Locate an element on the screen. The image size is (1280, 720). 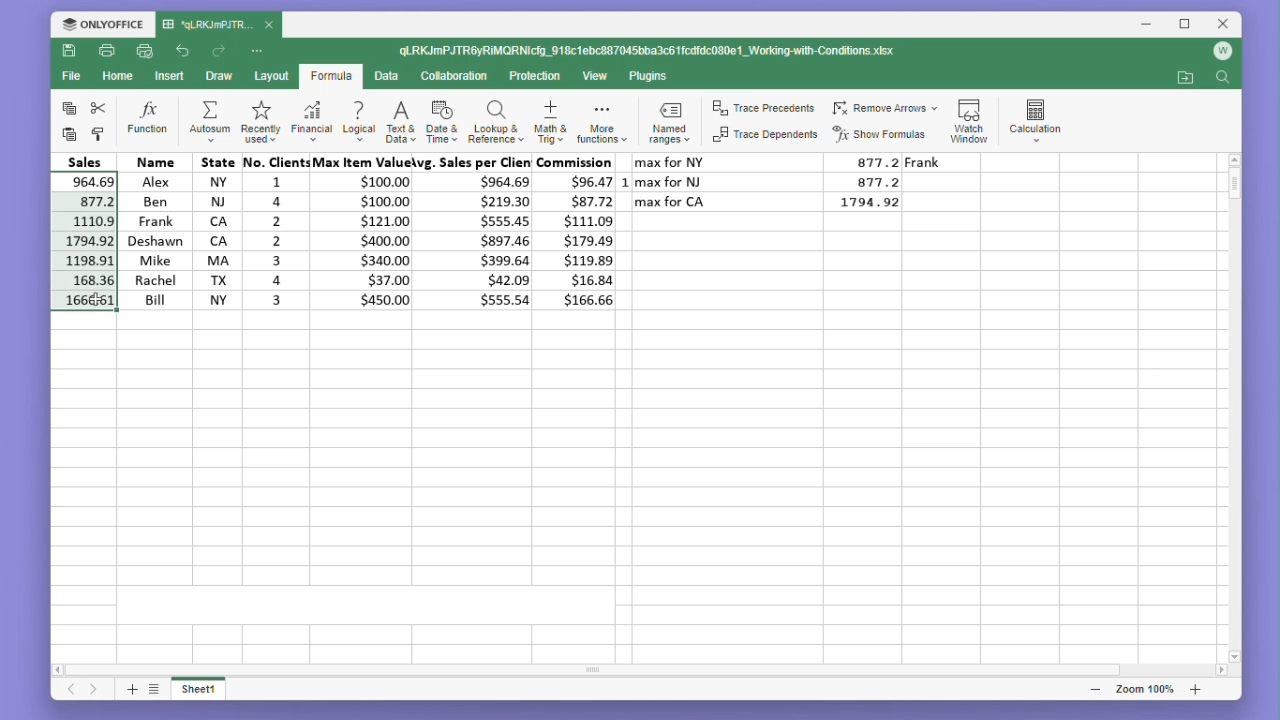
Previous sheet is located at coordinates (64, 693).